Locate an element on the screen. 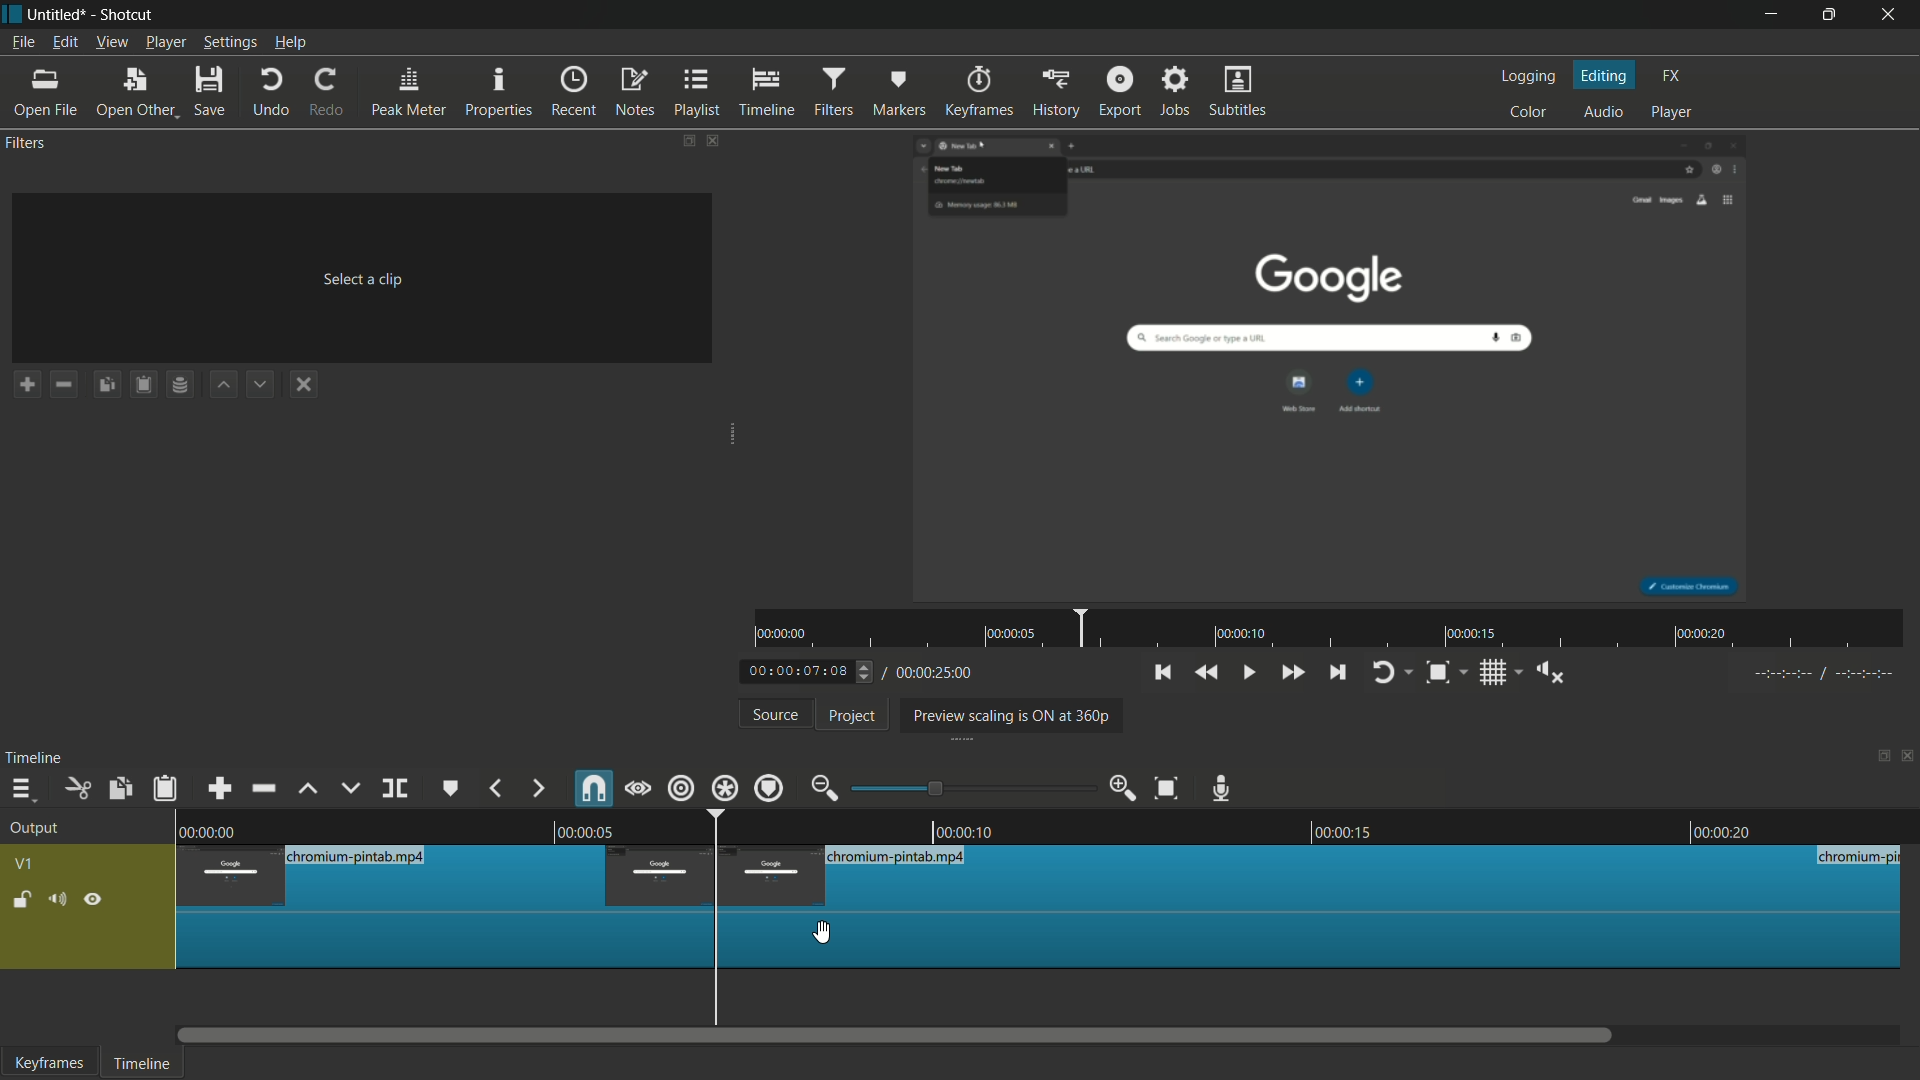 The width and height of the screenshot is (1920, 1080). view menu is located at coordinates (109, 43).